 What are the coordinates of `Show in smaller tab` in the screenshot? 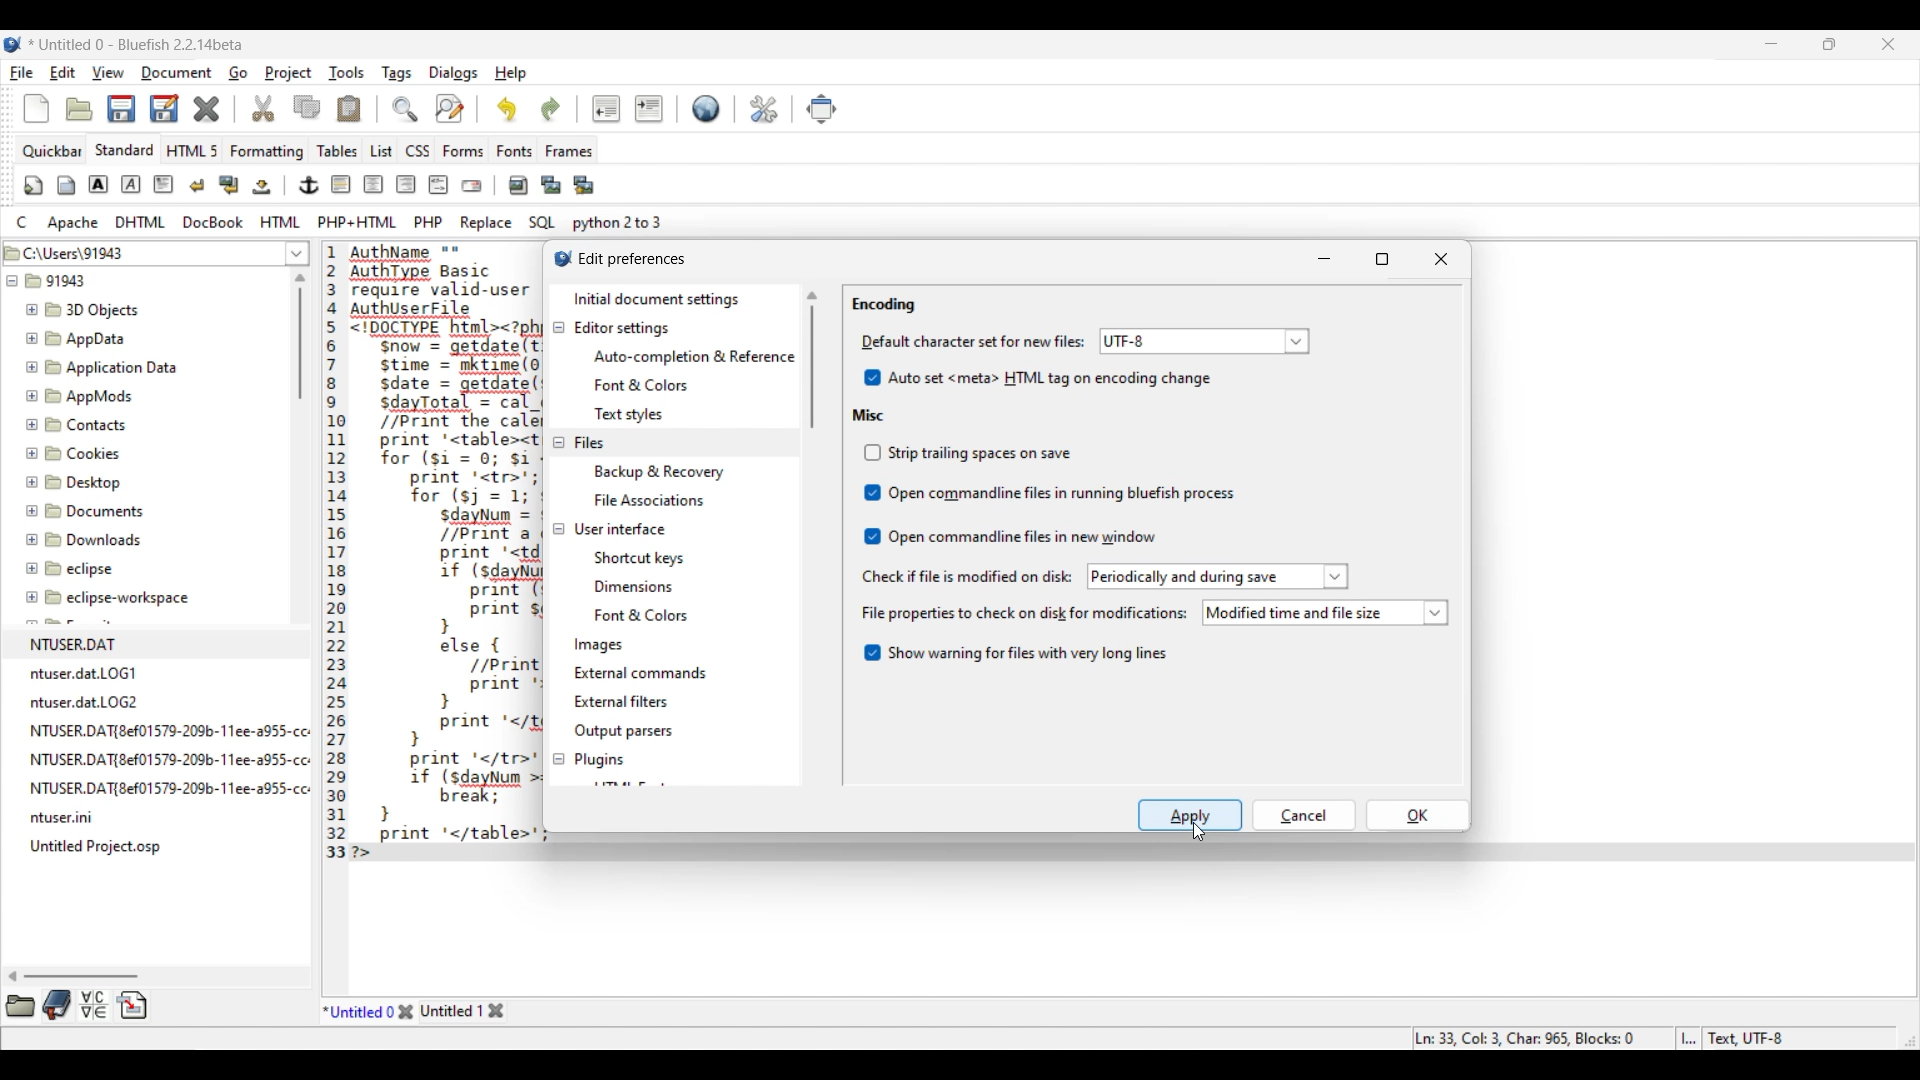 It's located at (1829, 44).